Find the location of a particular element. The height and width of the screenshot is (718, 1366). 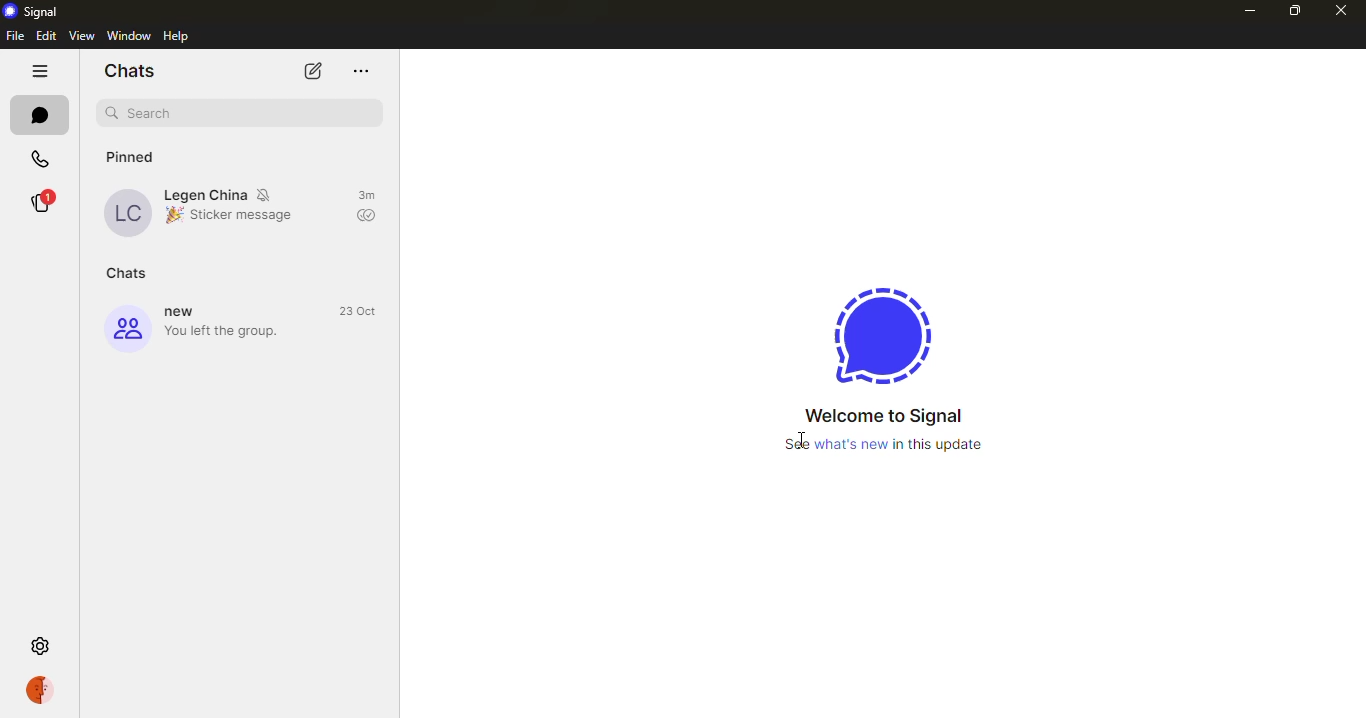

stories is located at coordinates (43, 196).